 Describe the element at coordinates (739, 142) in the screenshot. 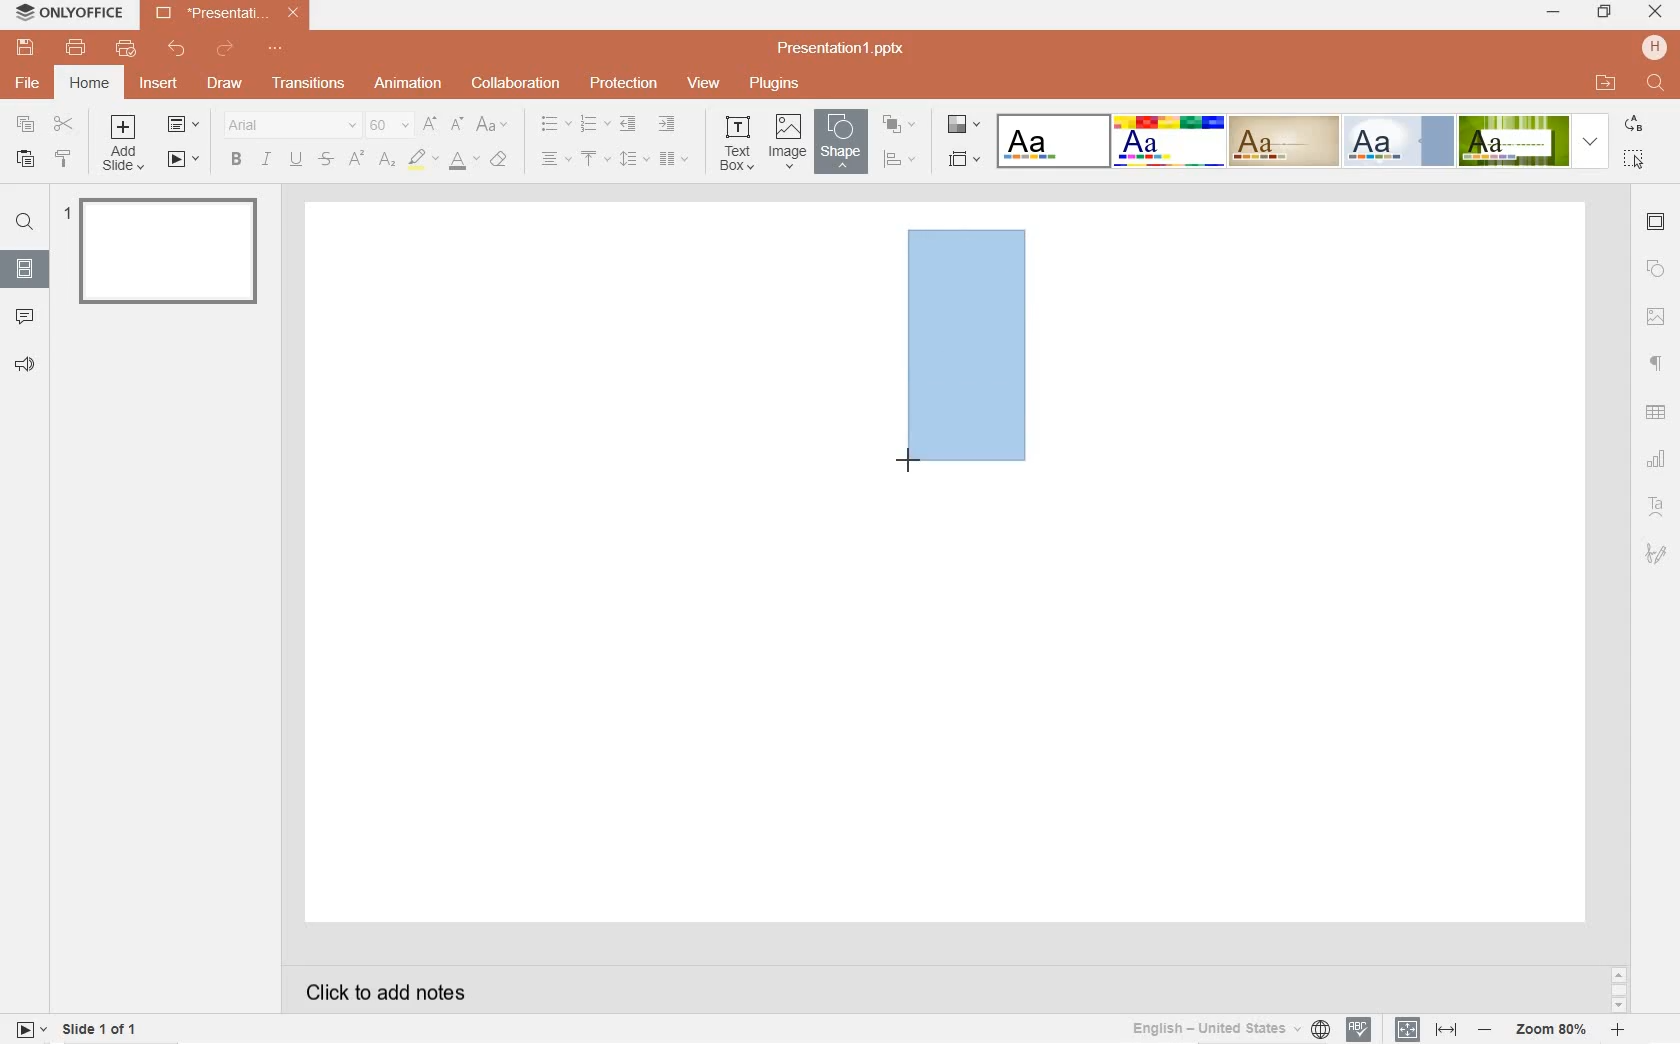

I see `text box` at that location.